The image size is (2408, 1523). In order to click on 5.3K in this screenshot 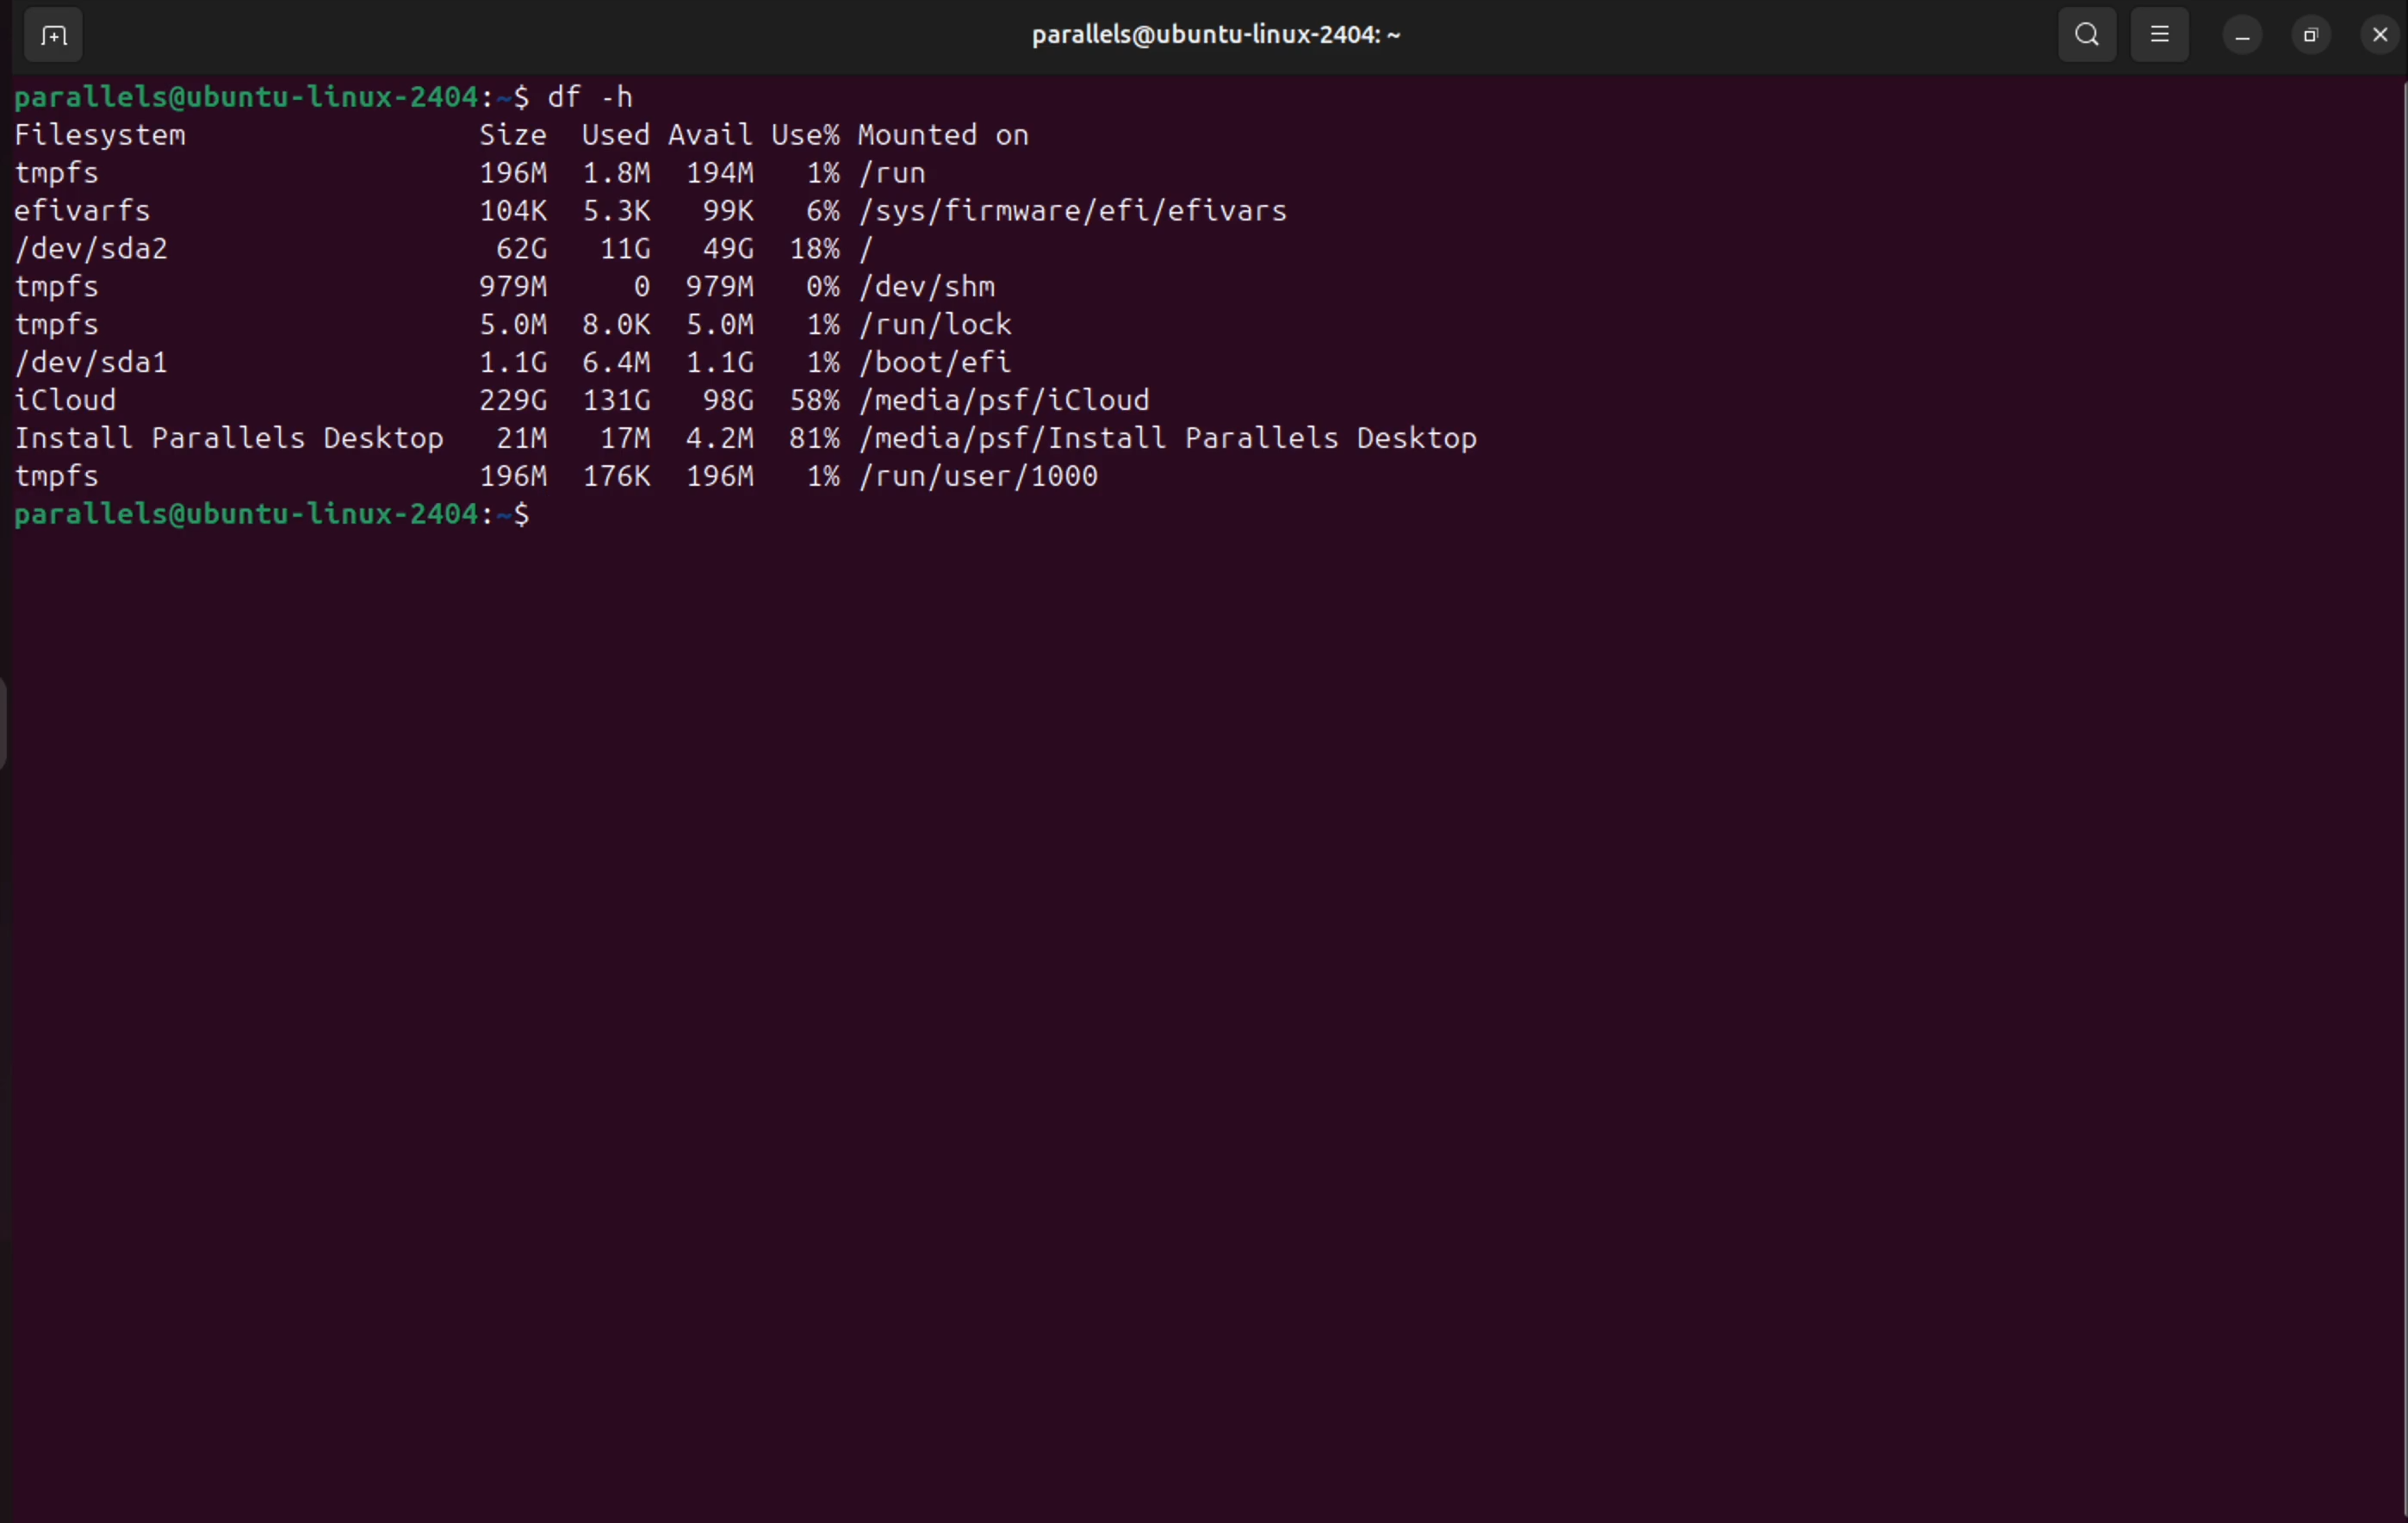, I will do `click(618, 213)`.